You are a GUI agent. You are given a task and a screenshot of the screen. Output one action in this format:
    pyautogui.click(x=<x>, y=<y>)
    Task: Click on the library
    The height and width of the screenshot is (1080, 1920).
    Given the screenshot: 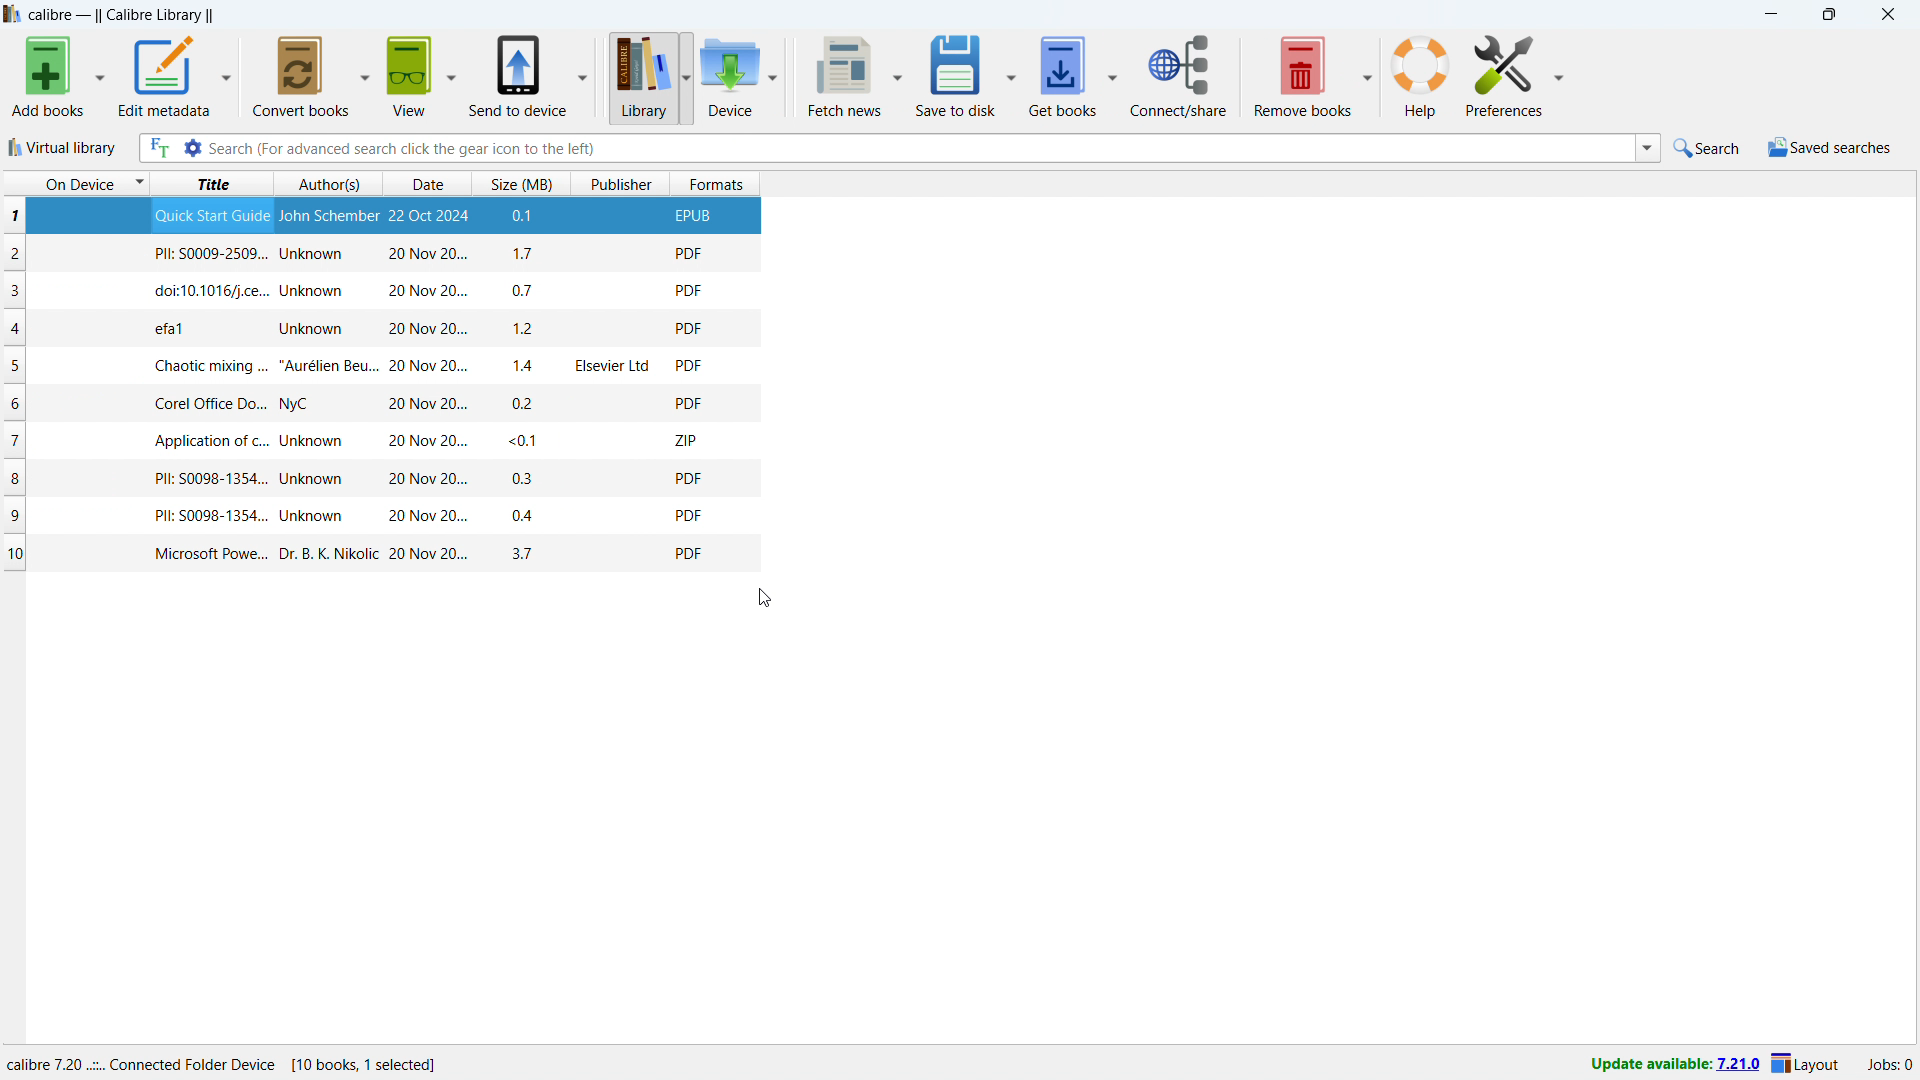 What is the action you would take?
    pyautogui.click(x=636, y=75)
    